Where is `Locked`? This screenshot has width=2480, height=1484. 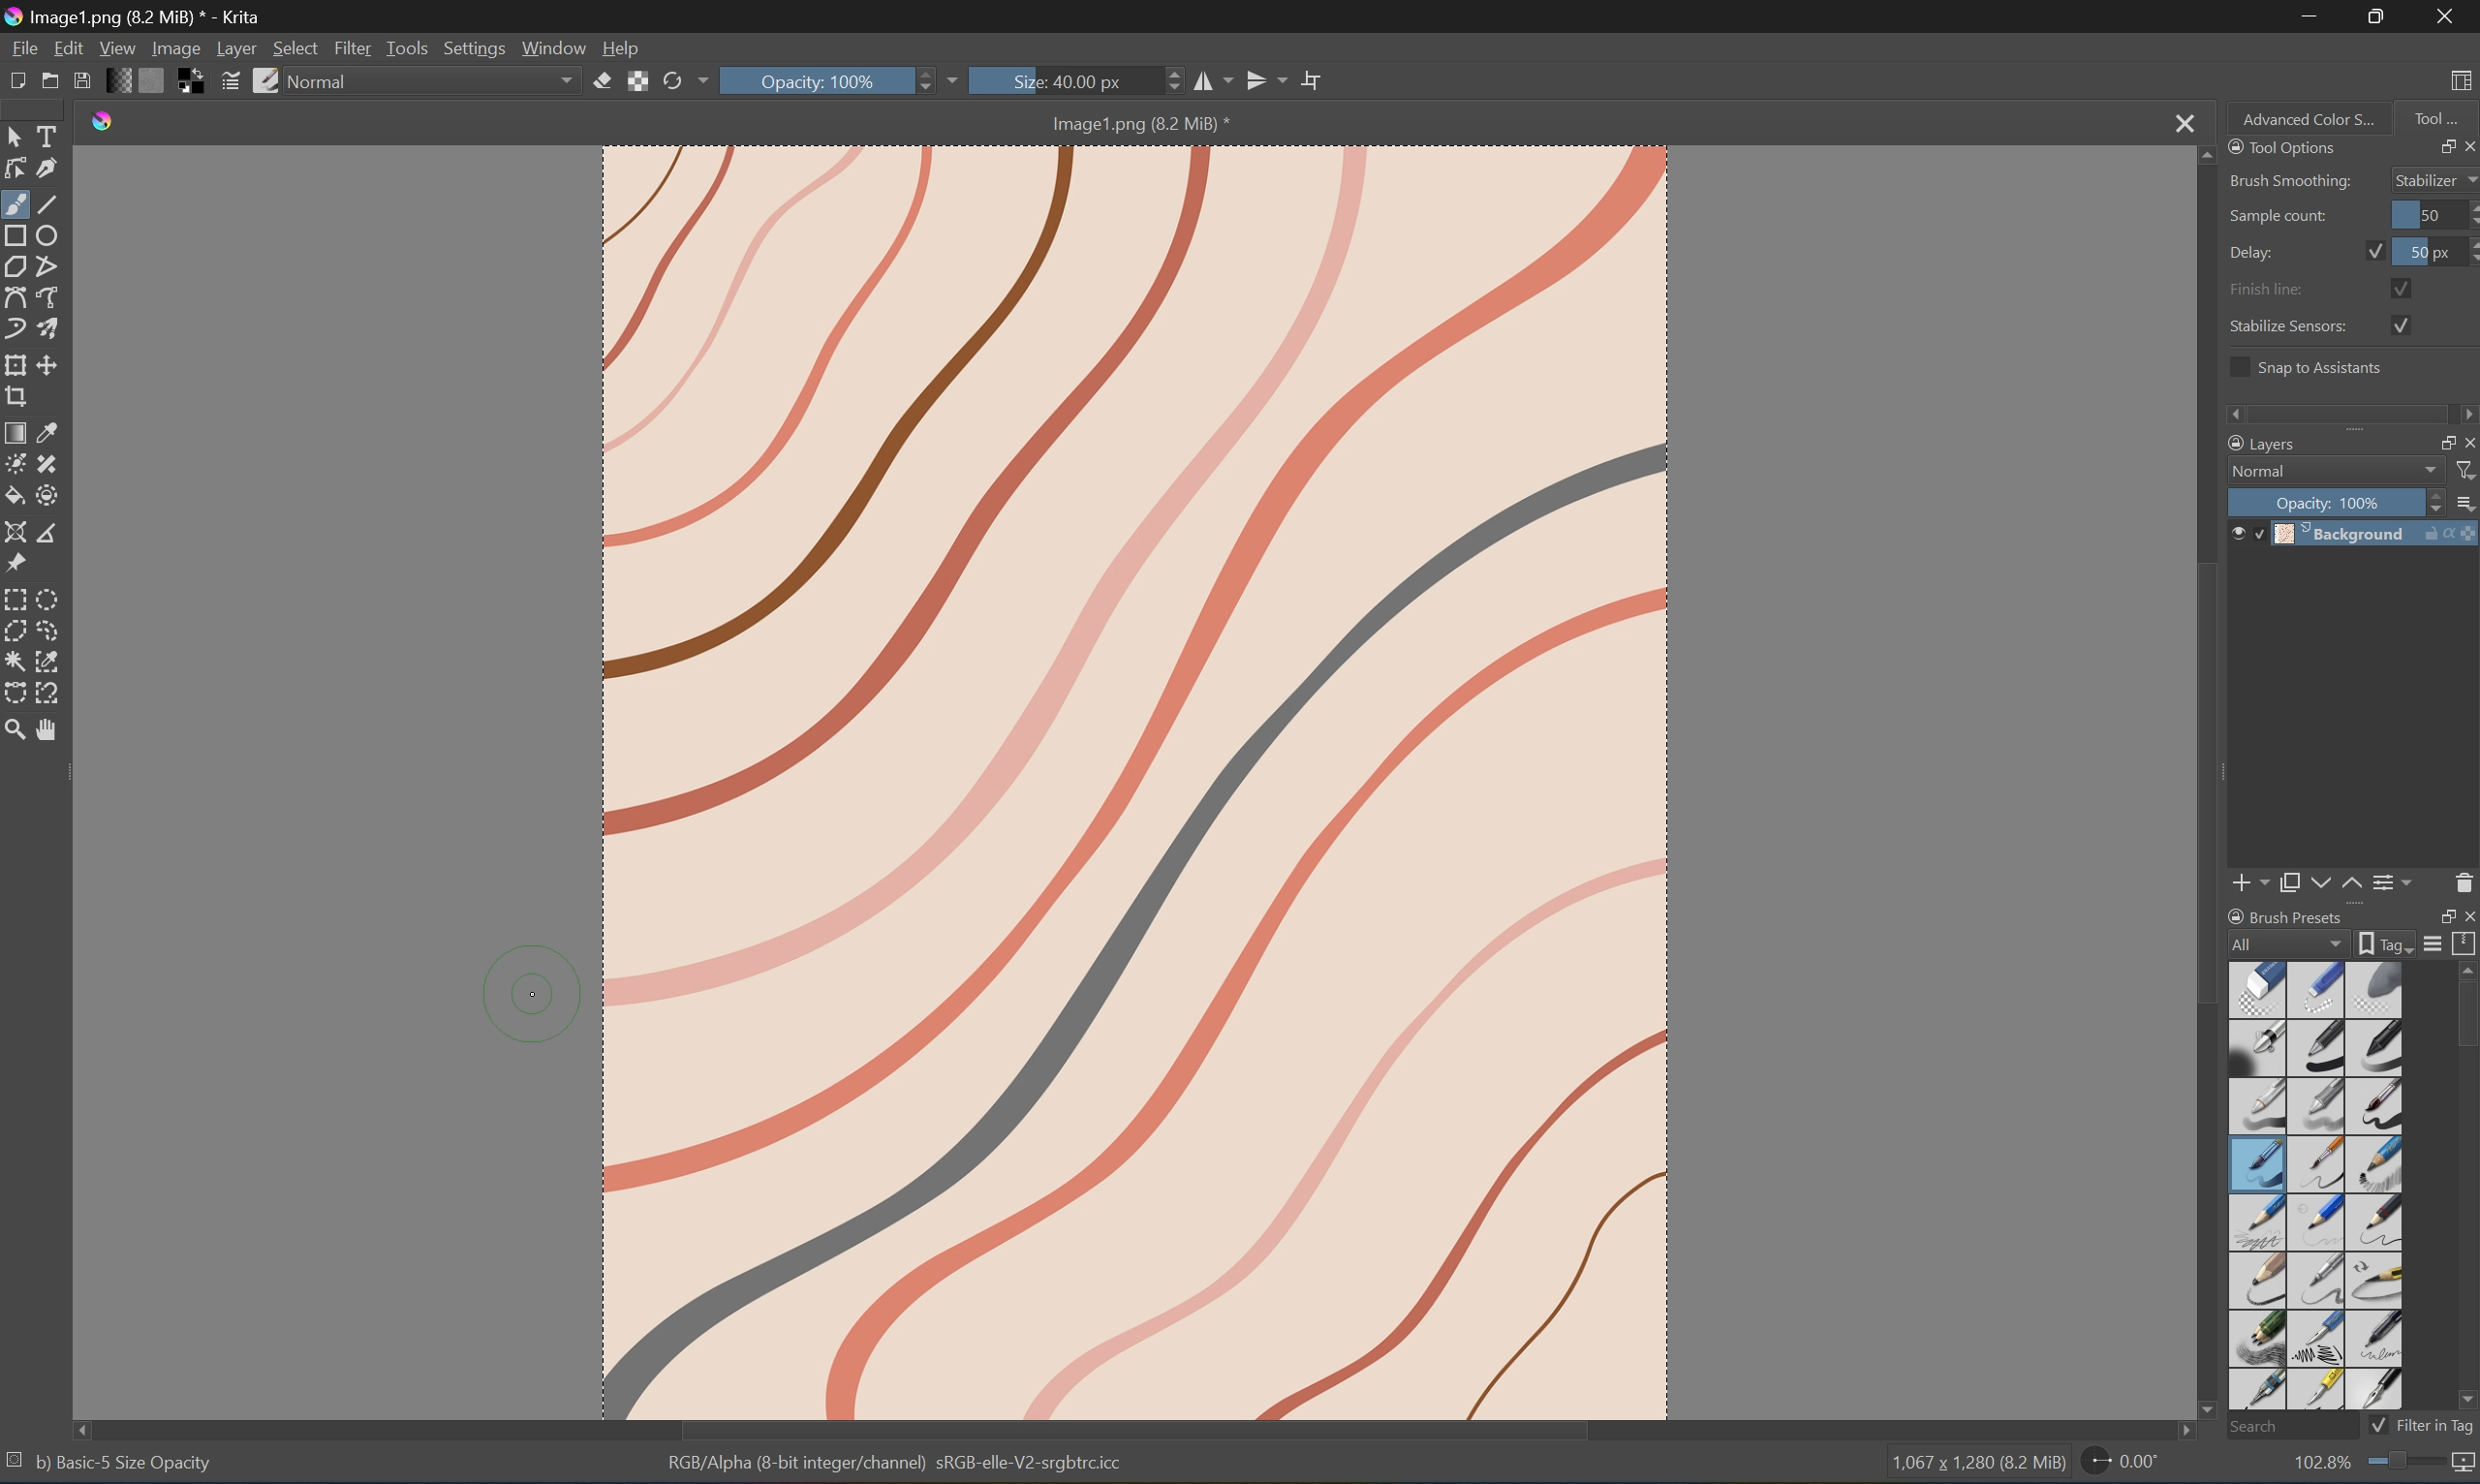 Locked is located at coordinates (2259, 533).